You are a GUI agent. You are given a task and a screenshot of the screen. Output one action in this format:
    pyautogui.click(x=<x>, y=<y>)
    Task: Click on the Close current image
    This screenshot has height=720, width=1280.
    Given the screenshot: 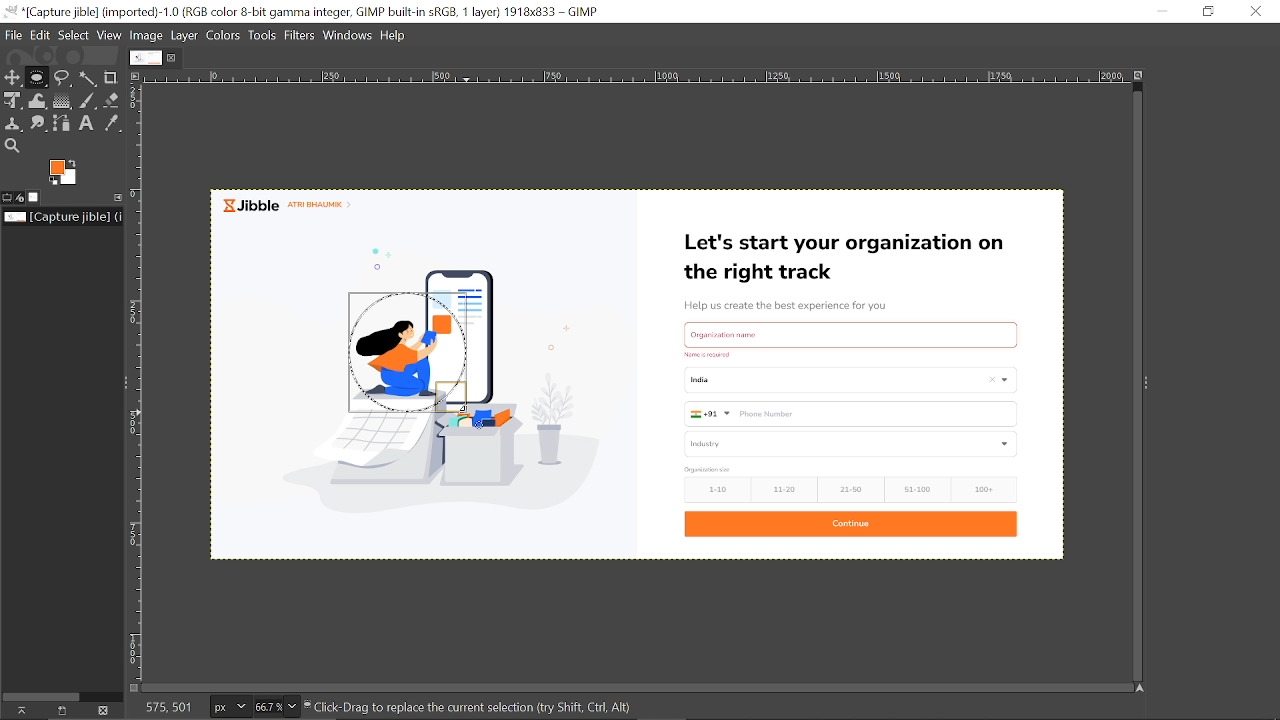 What is the action you would take?
    pyautogui.click(x=173, y=58)
    